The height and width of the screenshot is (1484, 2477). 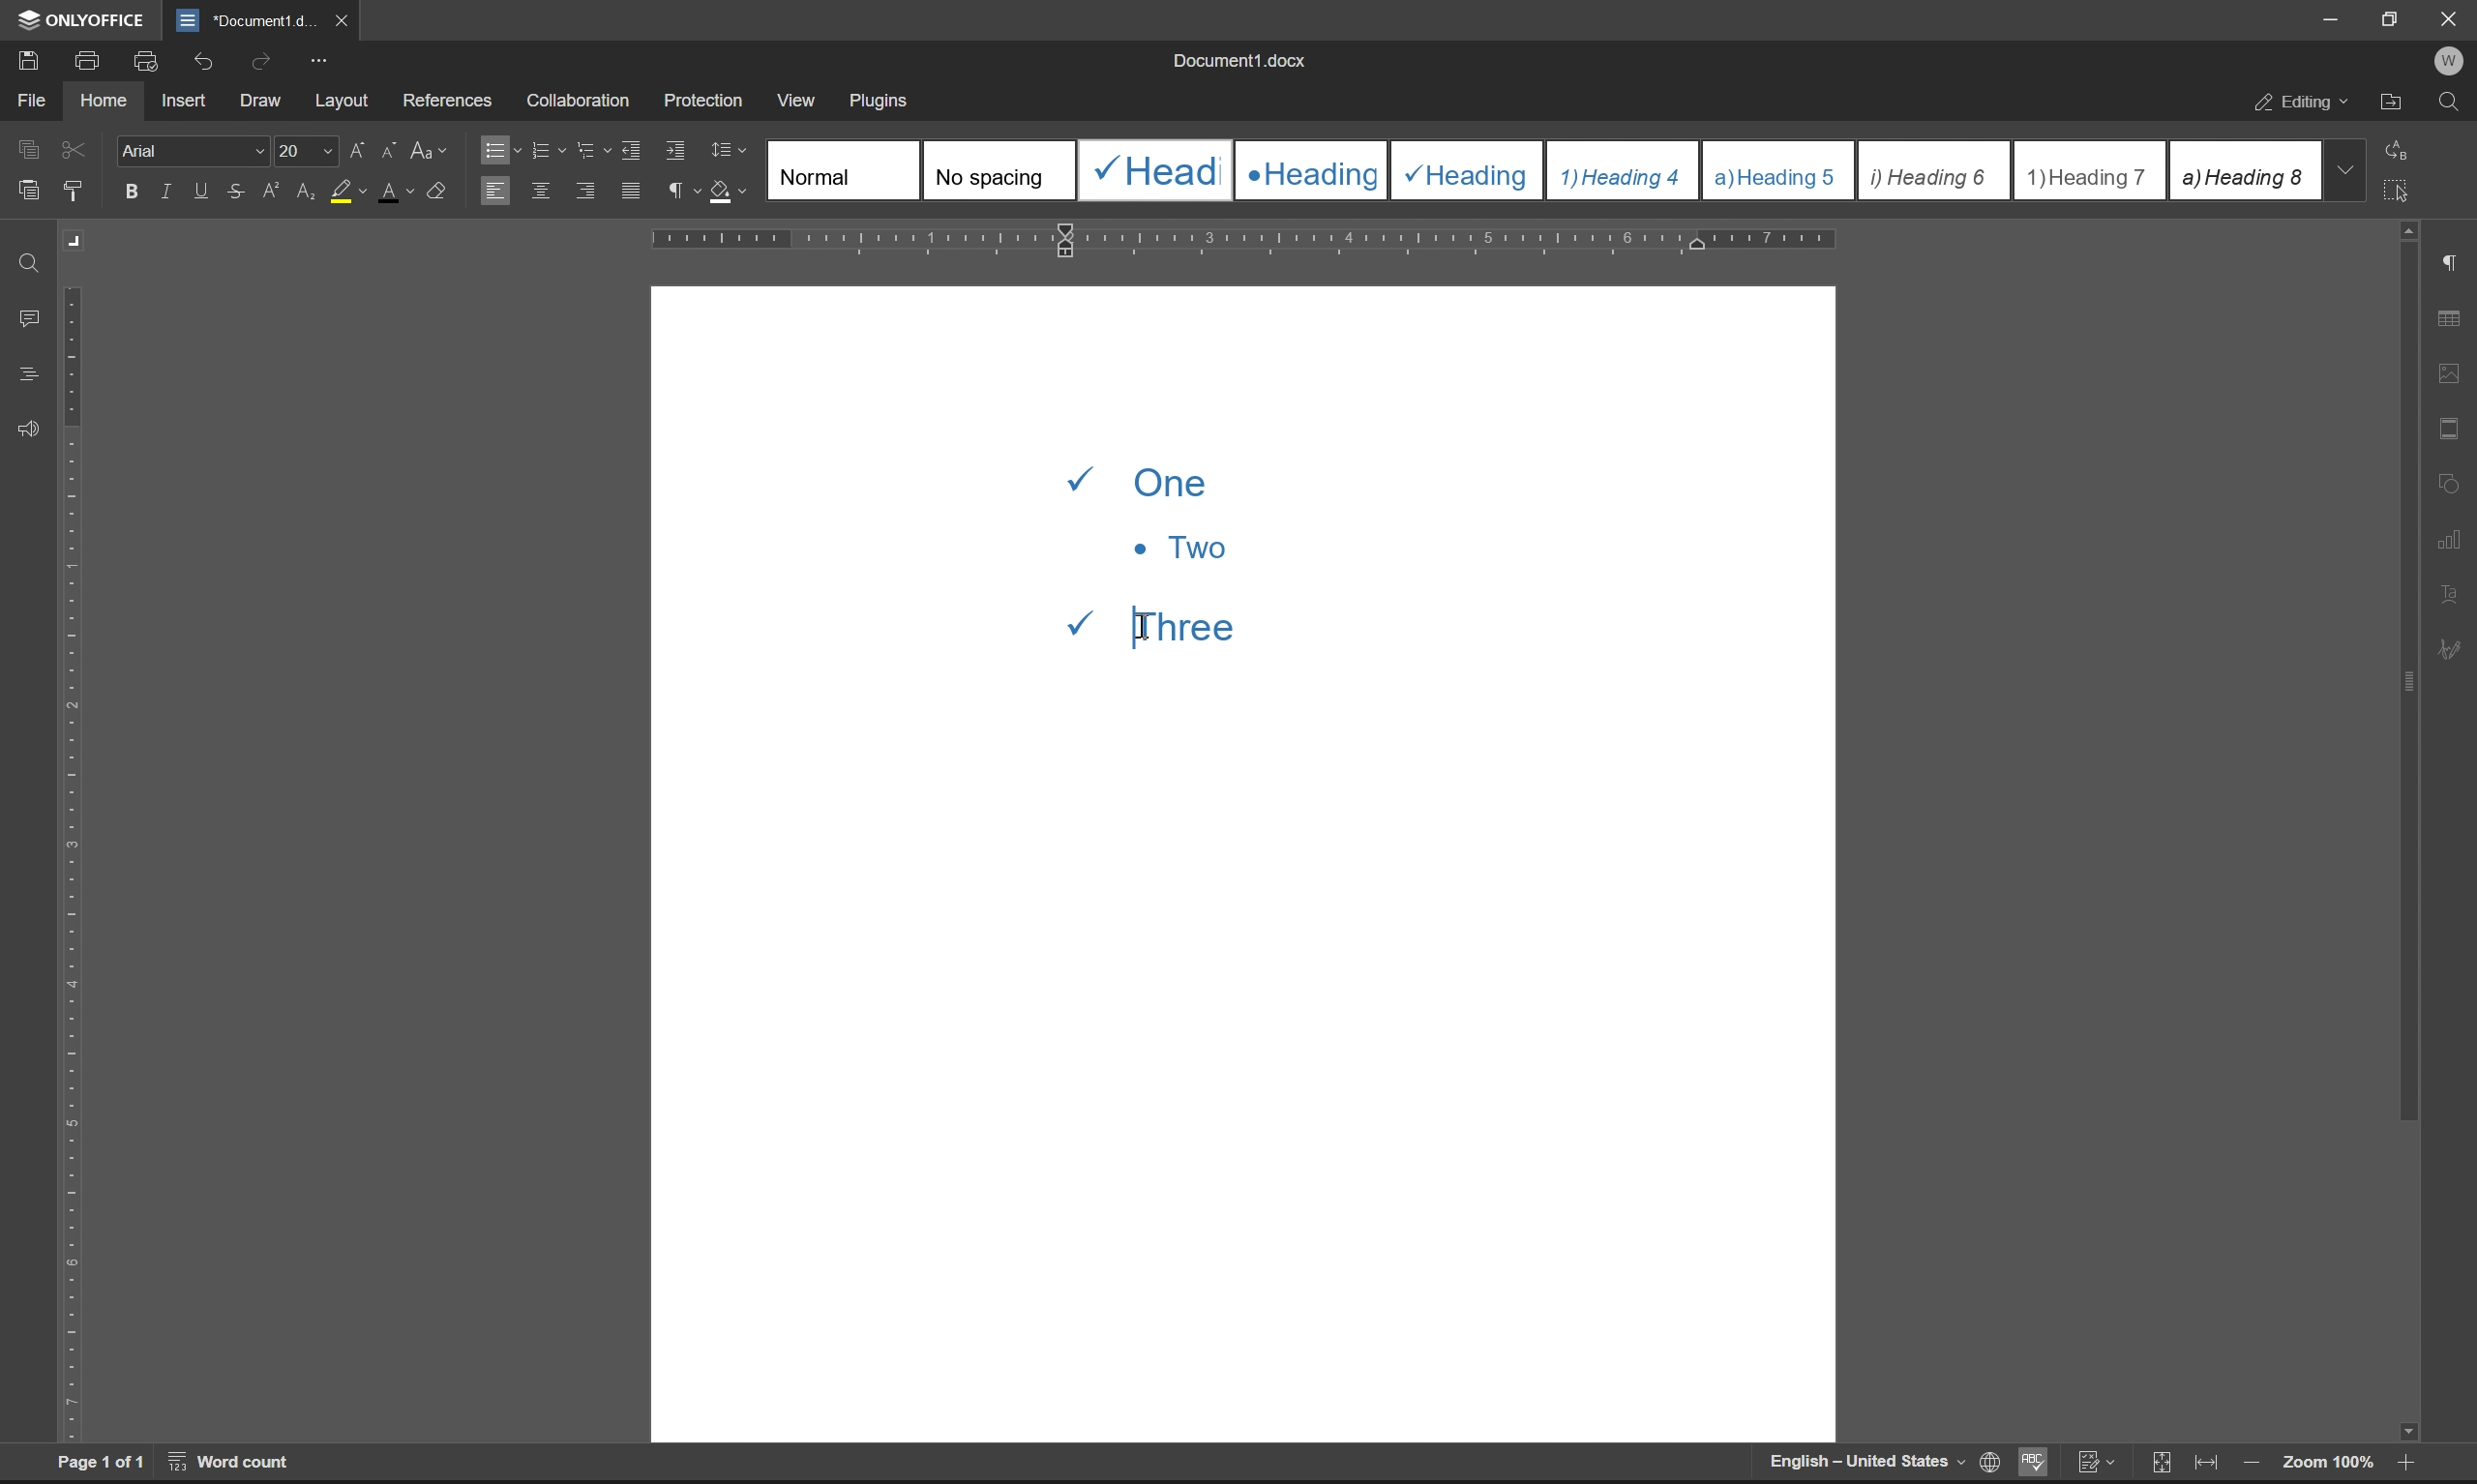 What do you see at coordinates (1178, 546) in the screenshot?
I see `two` at bounding box center [1178, 546].